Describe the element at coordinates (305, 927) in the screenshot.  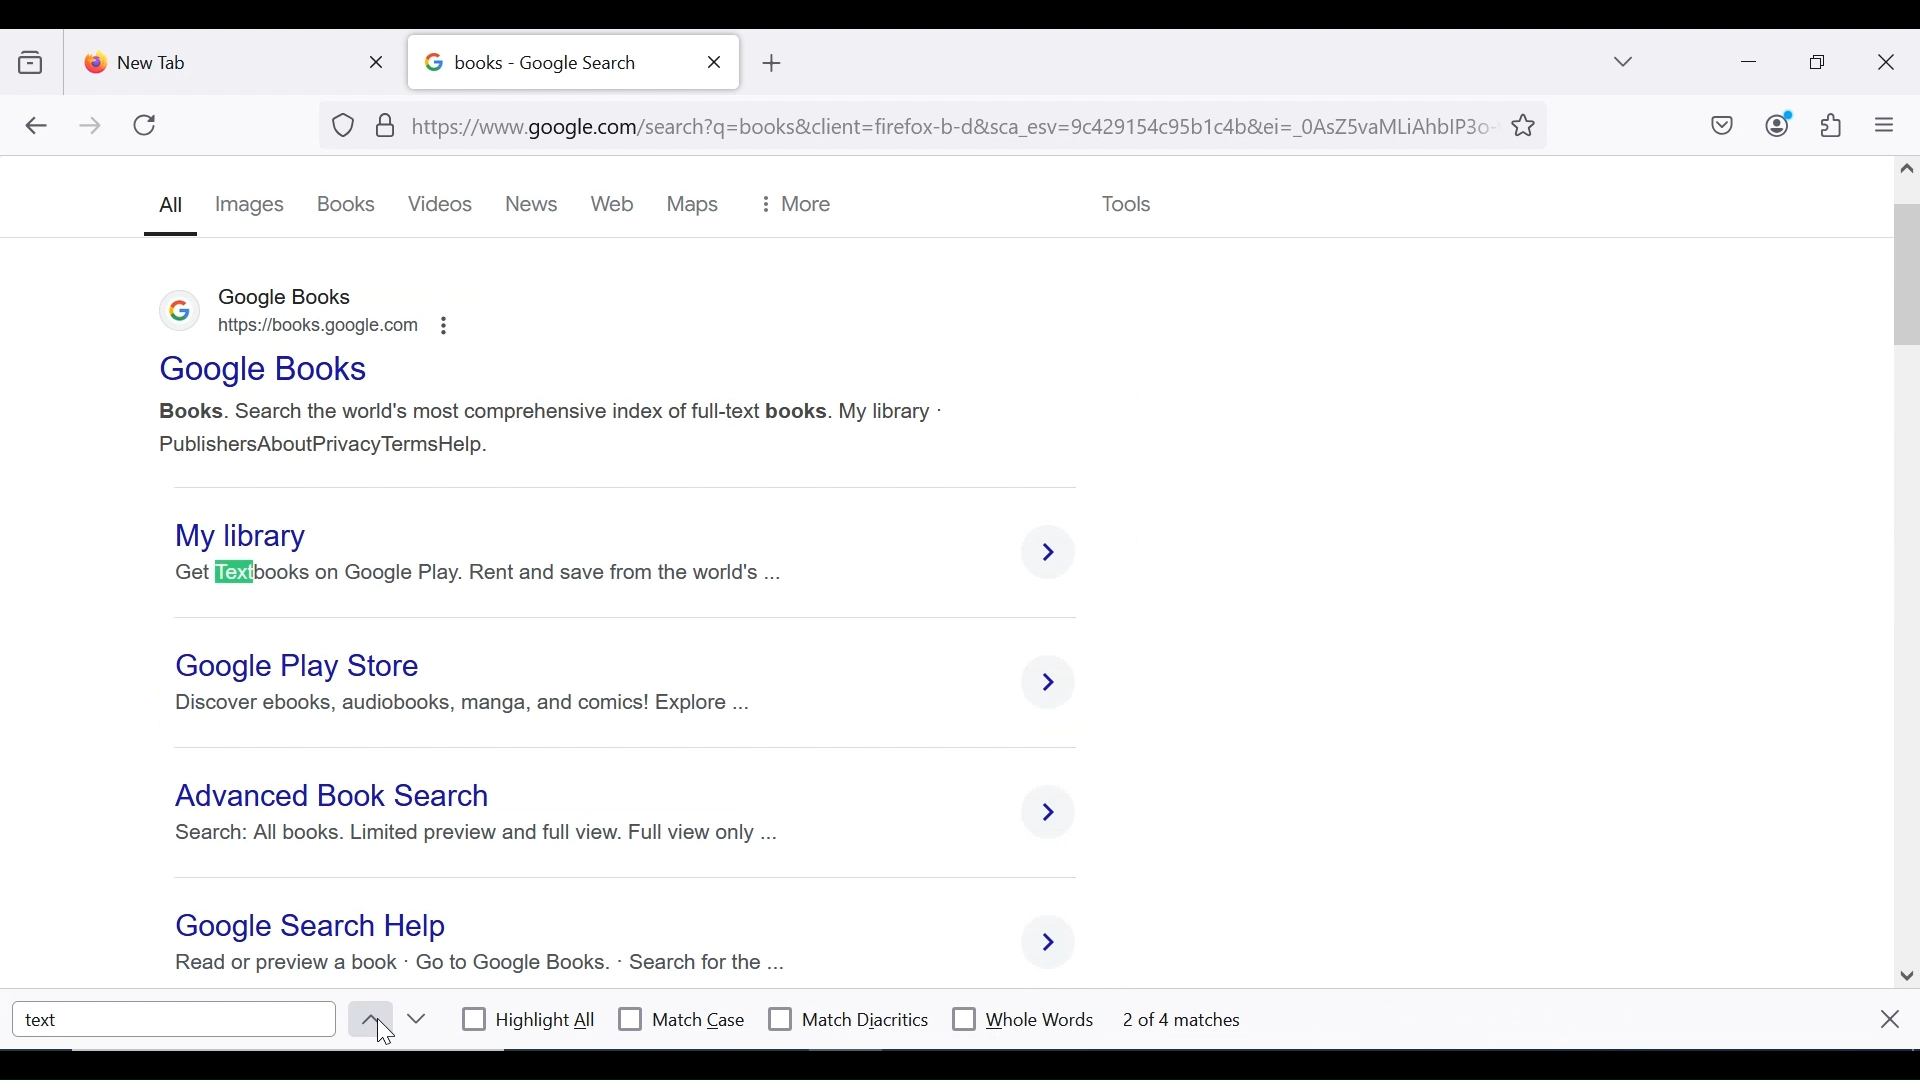
I see `google search help` at that location.